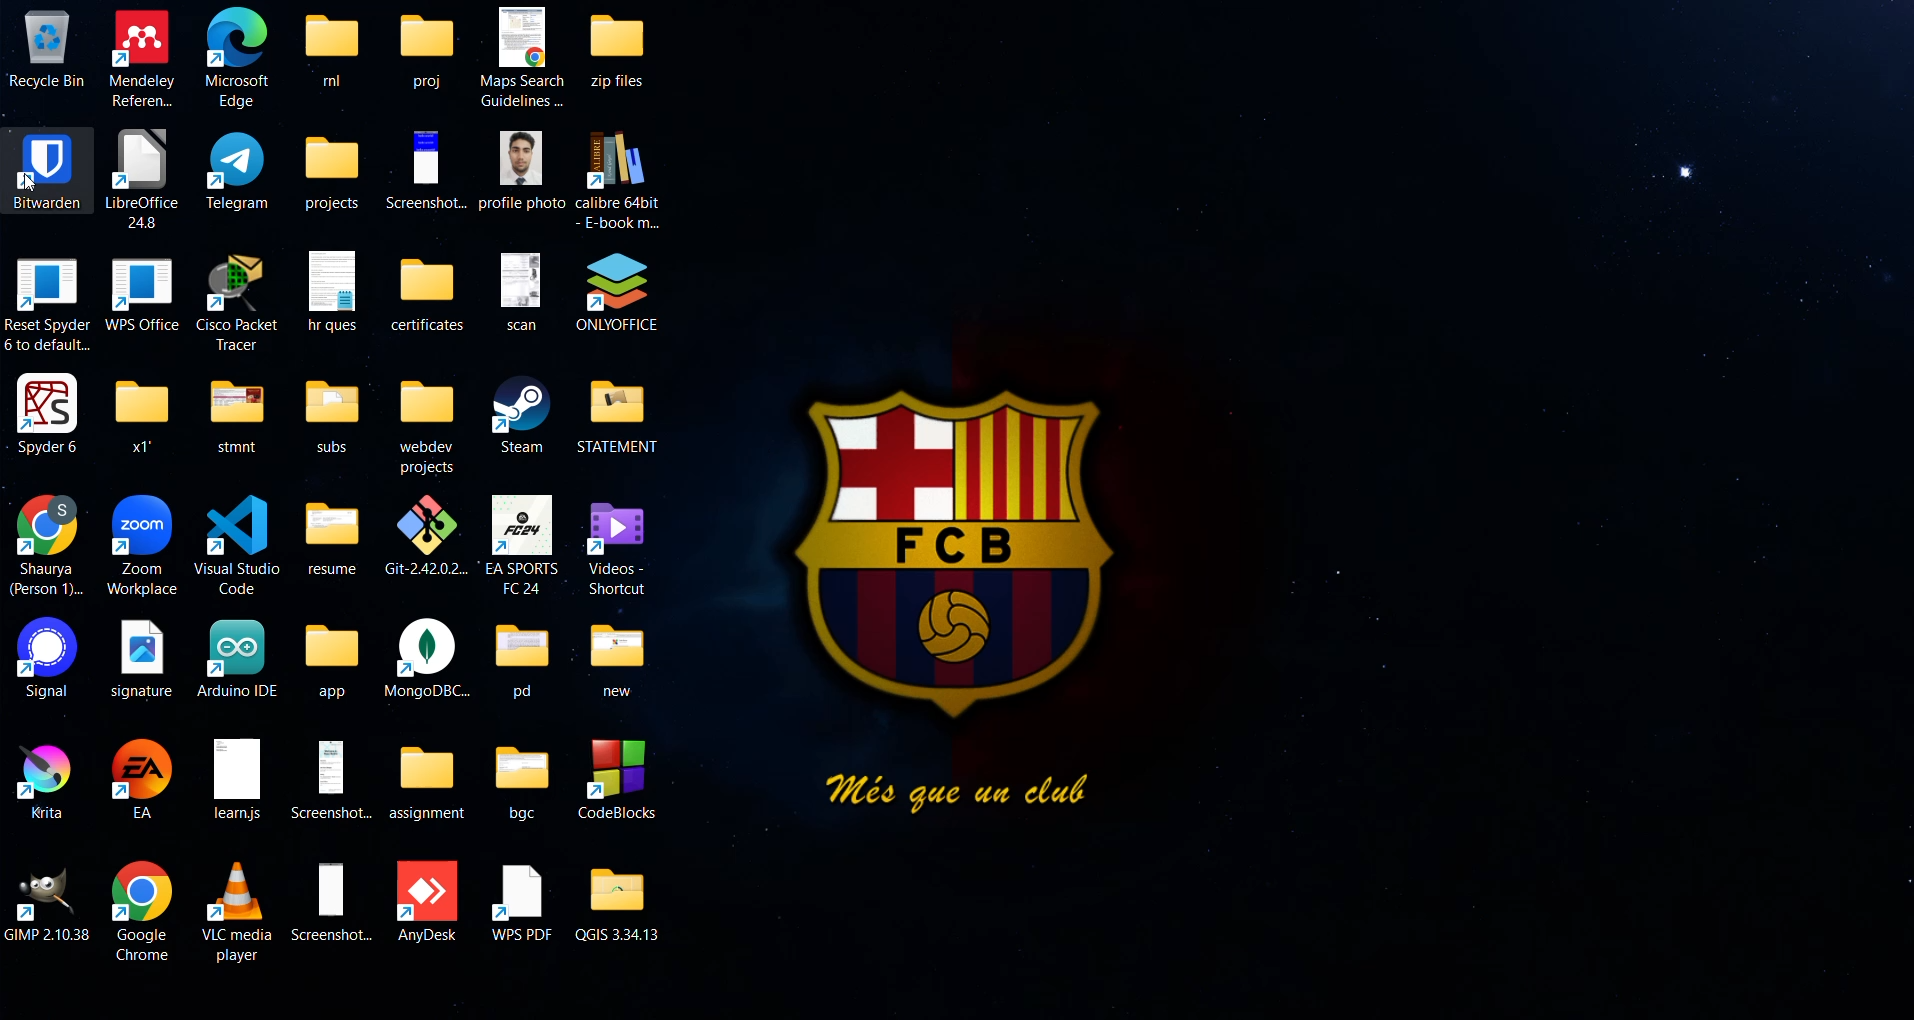 Image resolution: width=1914 pixels, height=1020 pixels. Describe the element at coordinates (425, 534) in the screenshot. I see `Git-2.42.0.2...` at that location.